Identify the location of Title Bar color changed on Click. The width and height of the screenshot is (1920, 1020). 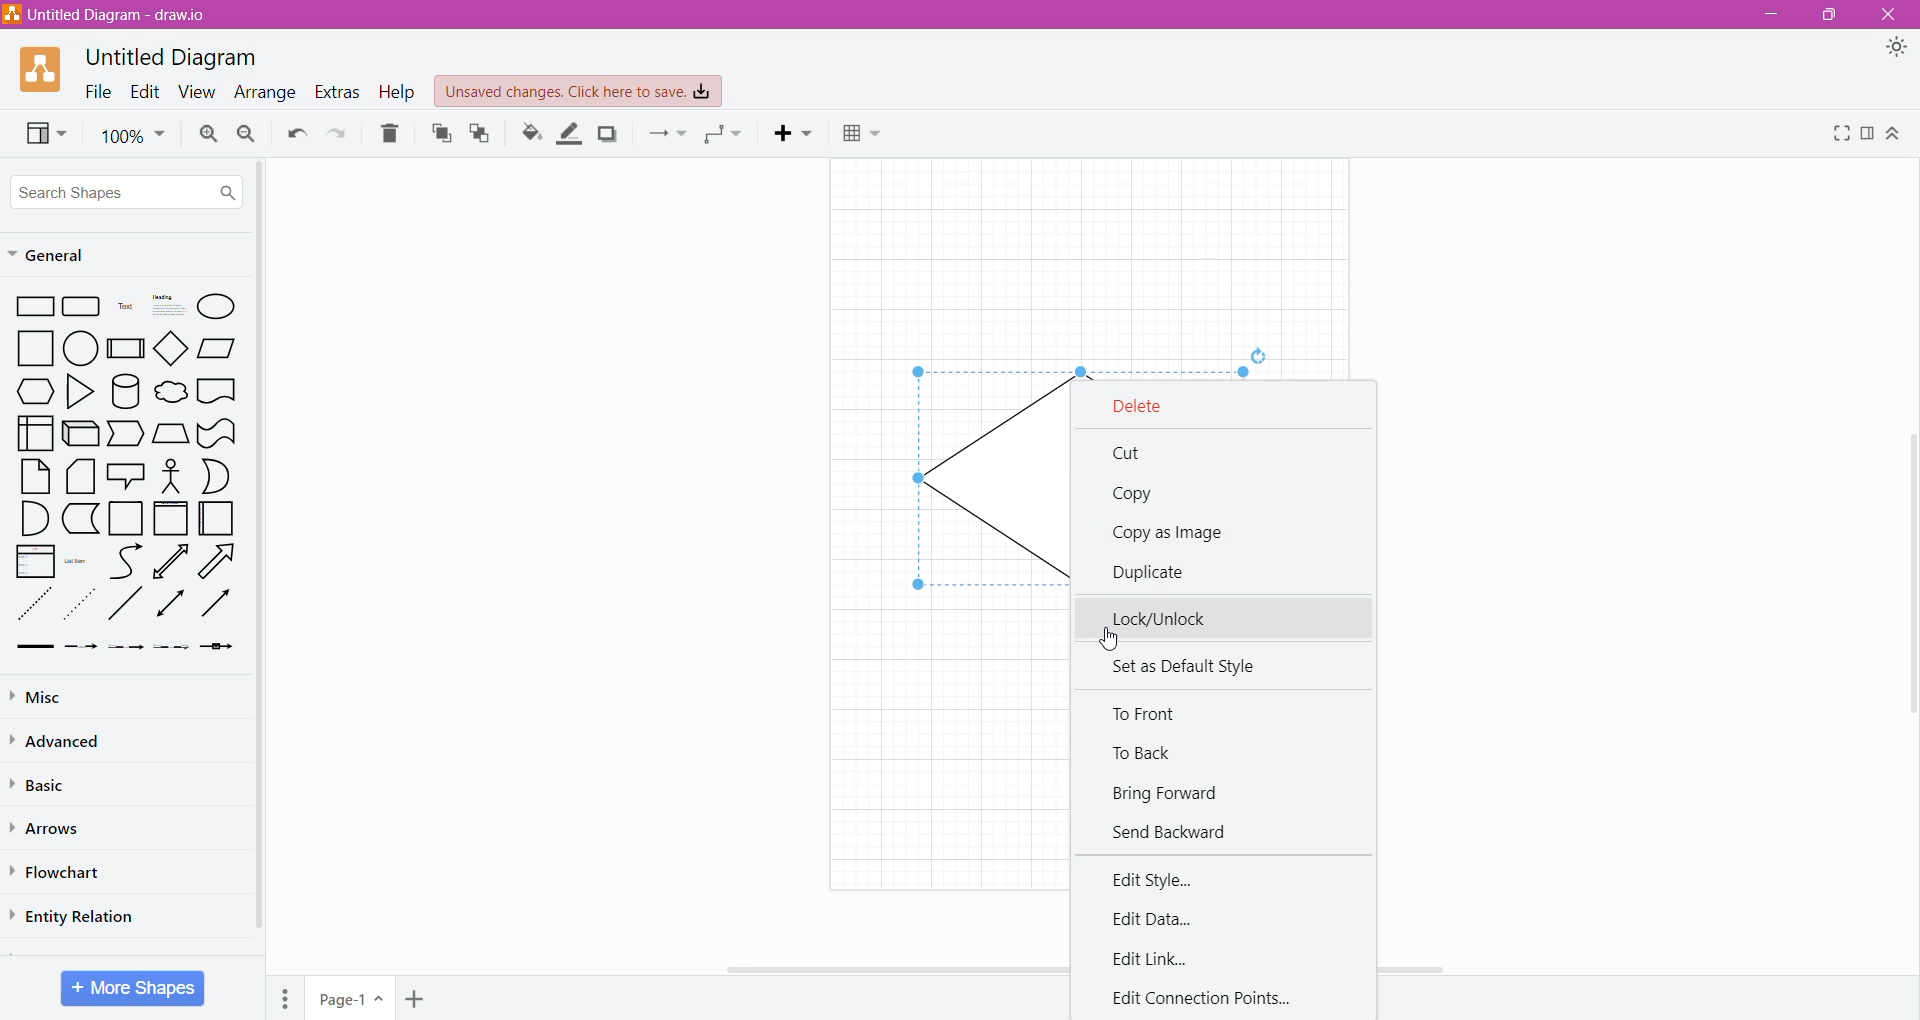
(960, 15).